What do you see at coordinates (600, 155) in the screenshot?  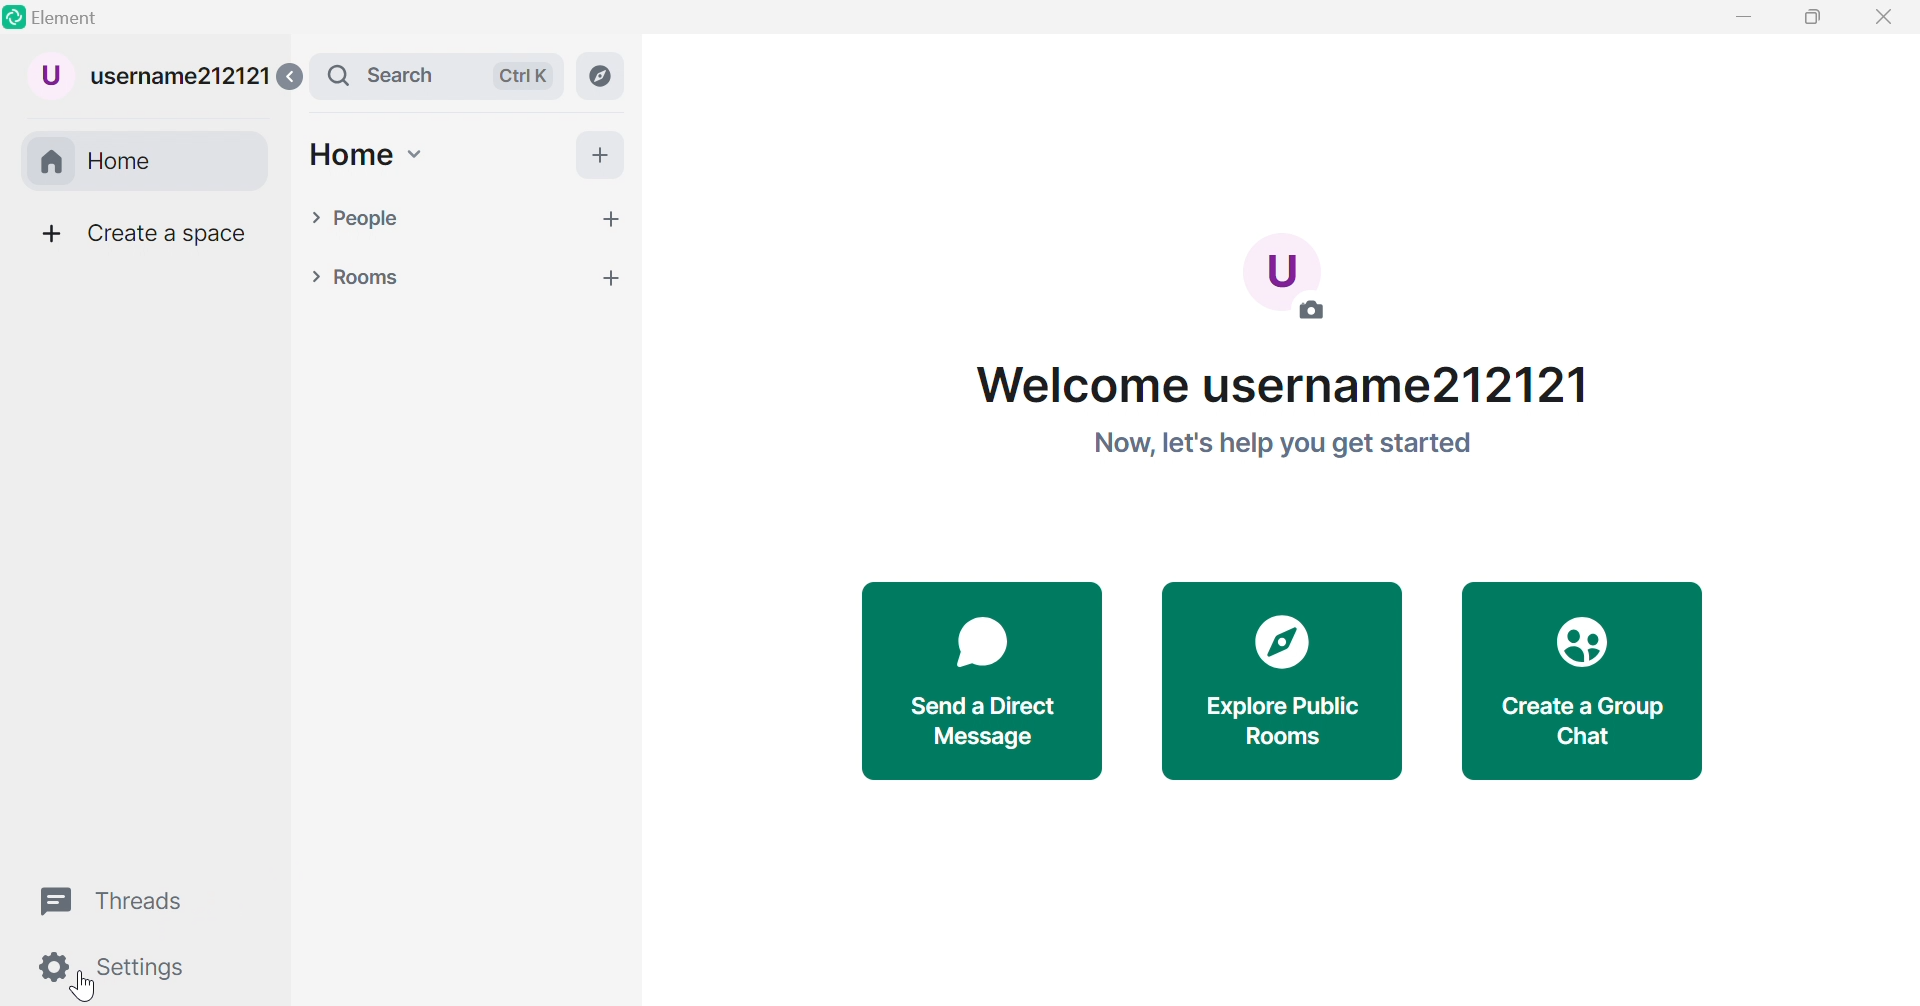 I see `More` at bounding box center [600, 155].